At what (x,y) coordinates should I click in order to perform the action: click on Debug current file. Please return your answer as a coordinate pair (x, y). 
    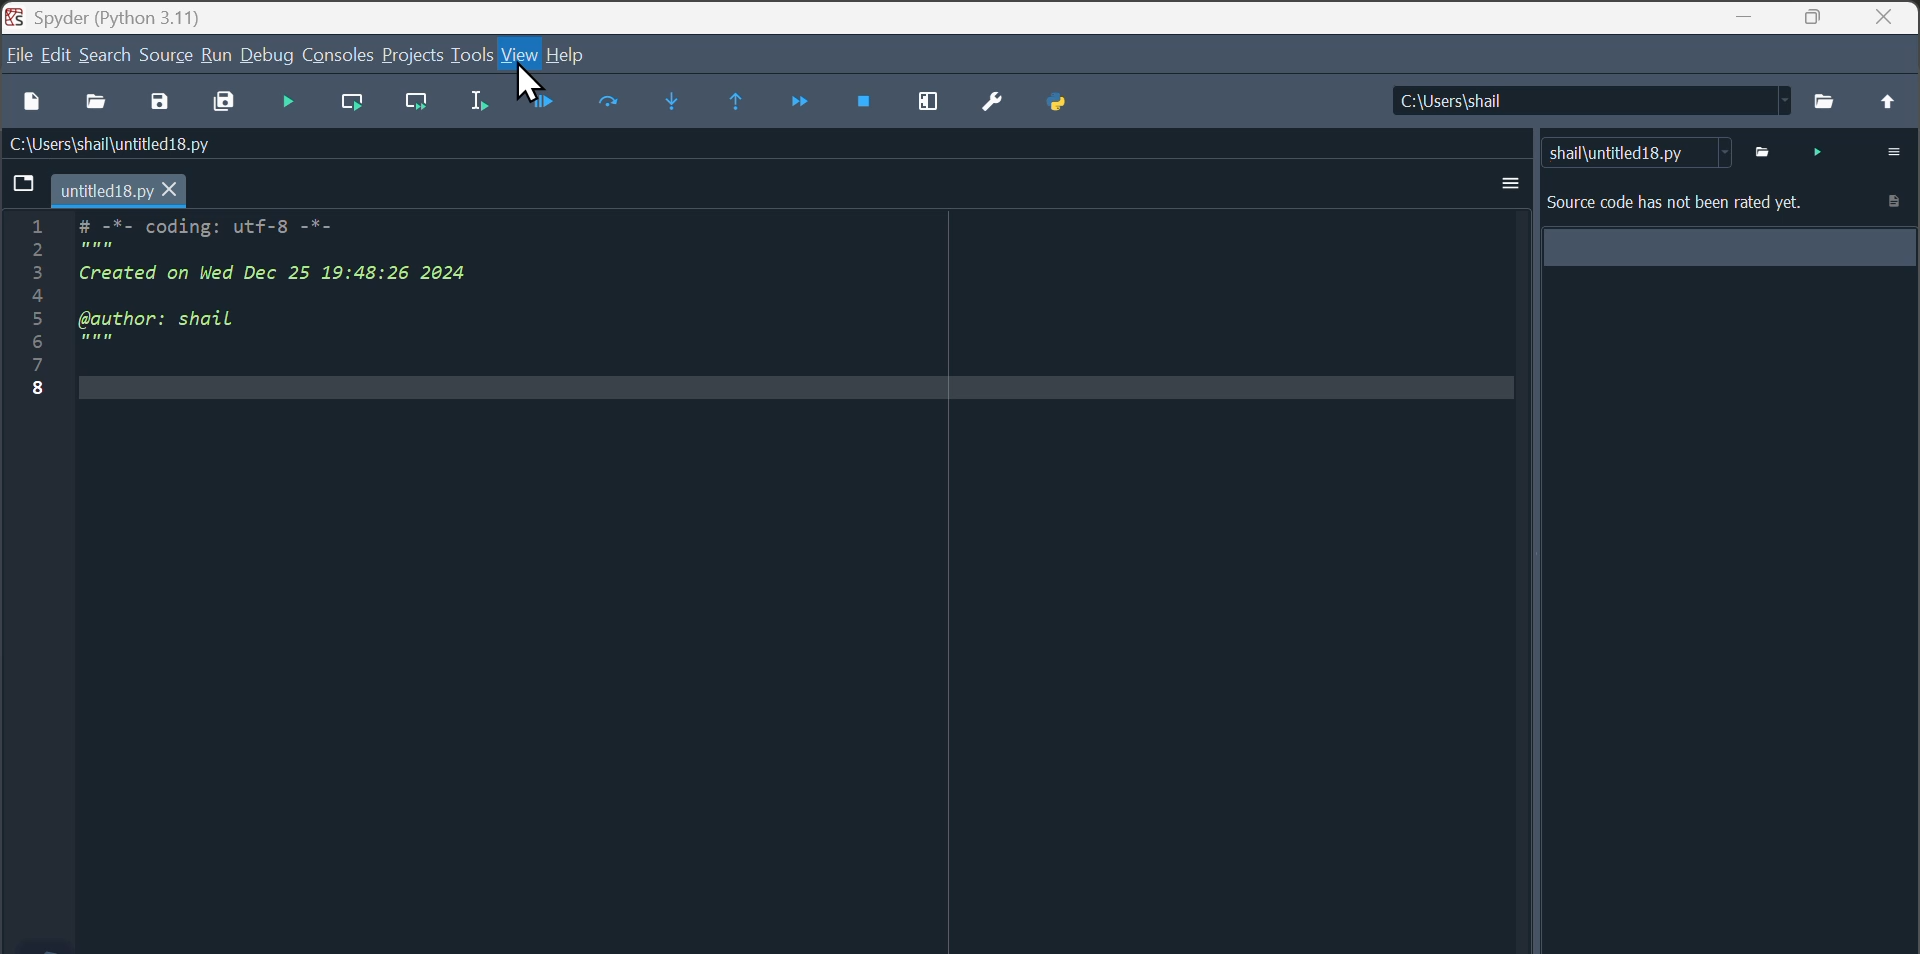
    Looking at the image, I should click on (546, 105).